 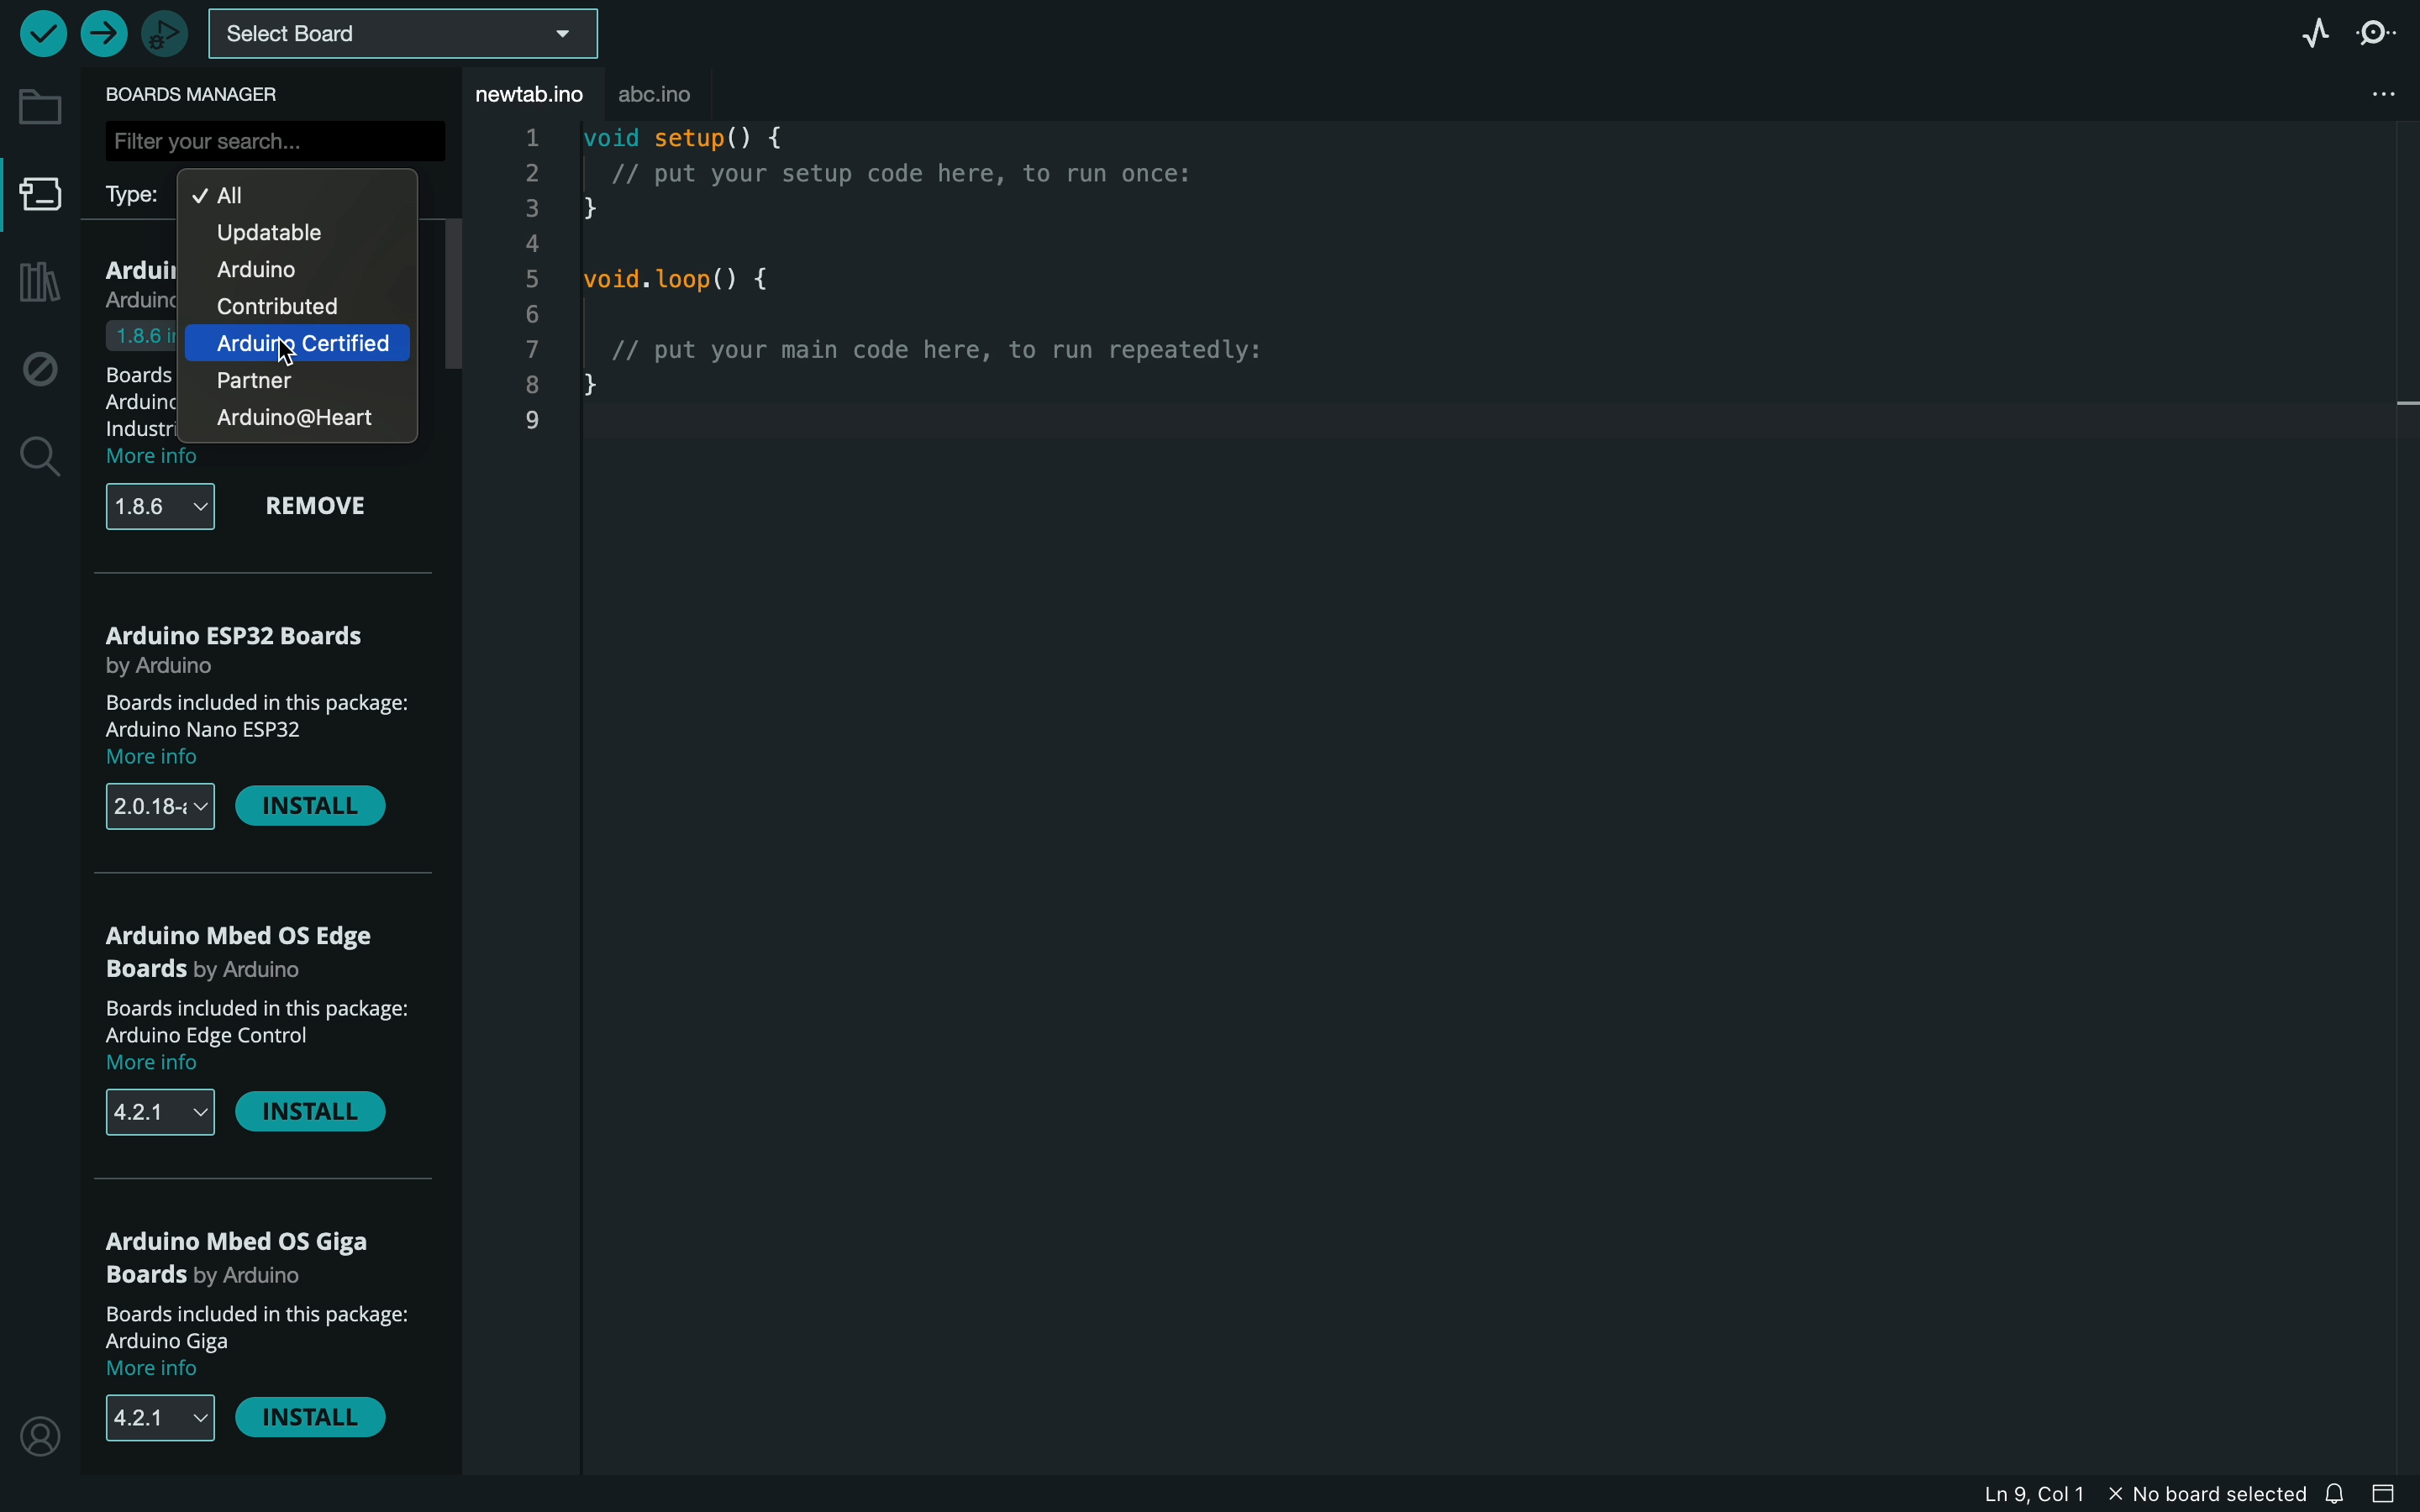 I want to click on notification, so click(x=2339, y=1493).